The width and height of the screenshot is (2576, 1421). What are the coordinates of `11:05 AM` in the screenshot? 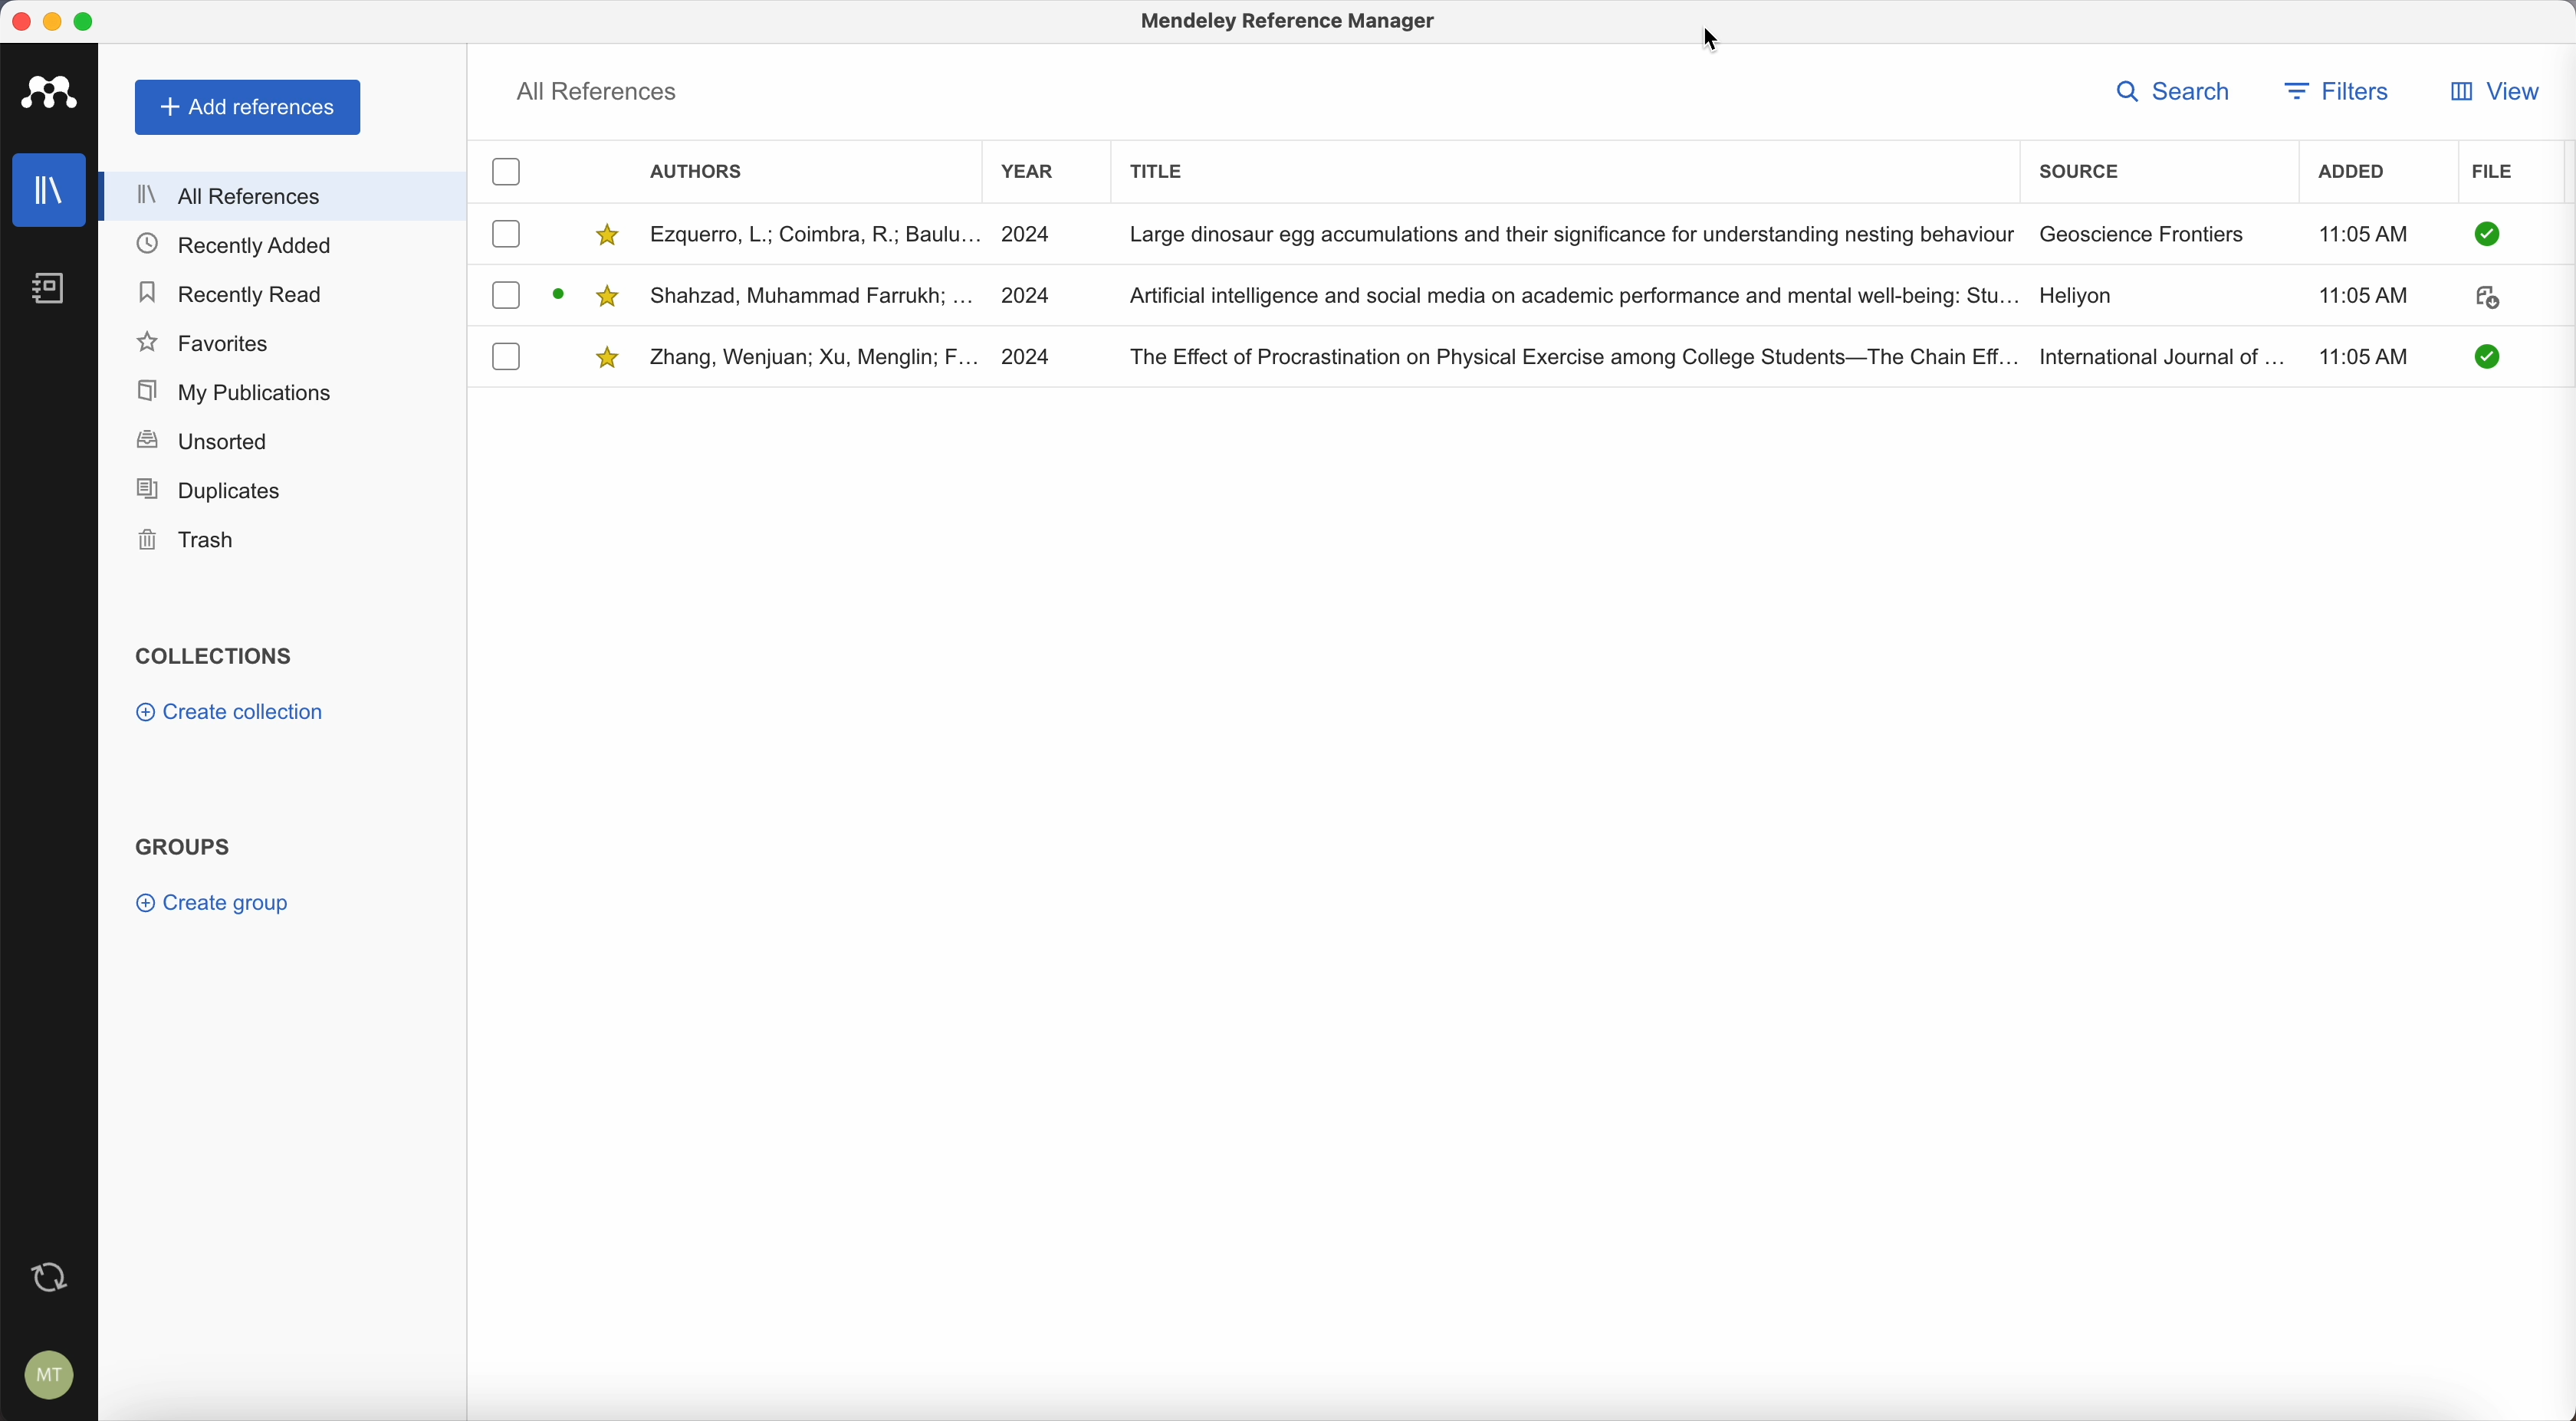 It's located at (2362, 298).